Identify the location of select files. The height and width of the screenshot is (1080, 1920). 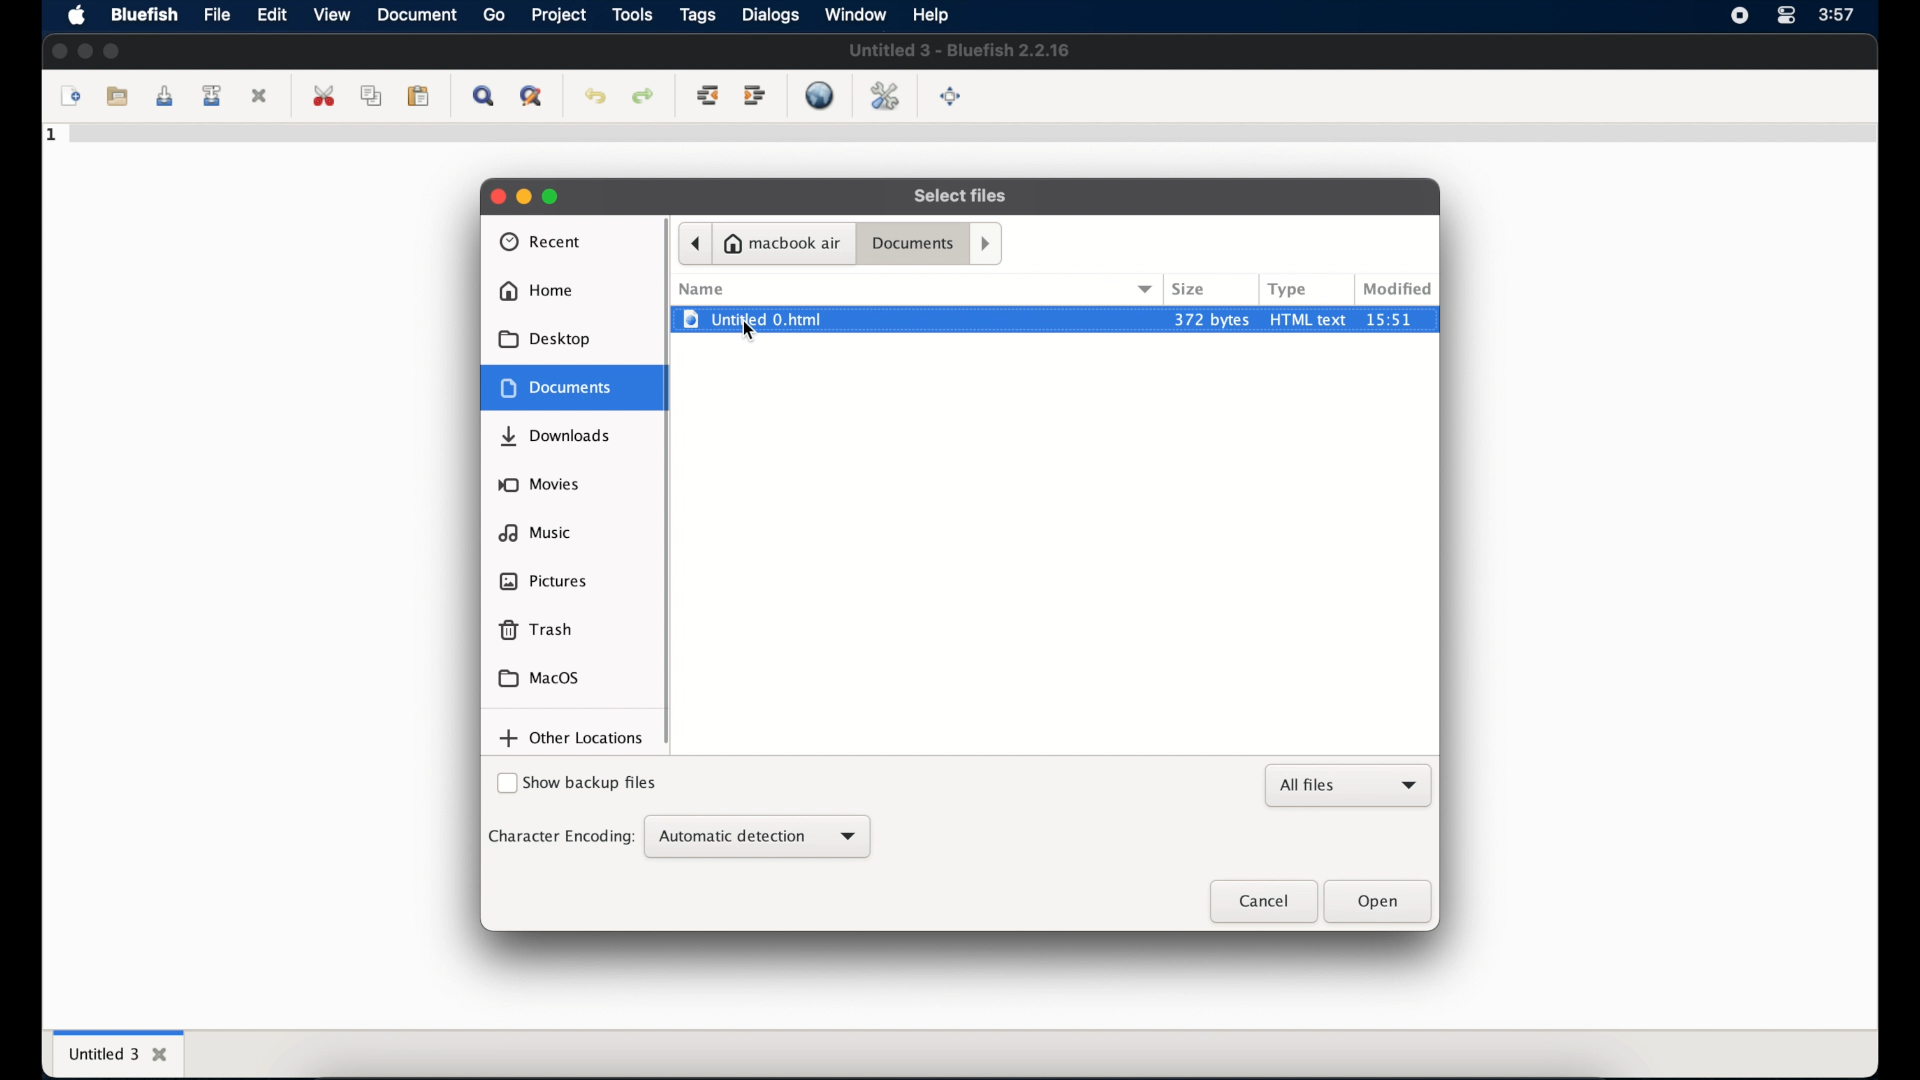
(962, 196).